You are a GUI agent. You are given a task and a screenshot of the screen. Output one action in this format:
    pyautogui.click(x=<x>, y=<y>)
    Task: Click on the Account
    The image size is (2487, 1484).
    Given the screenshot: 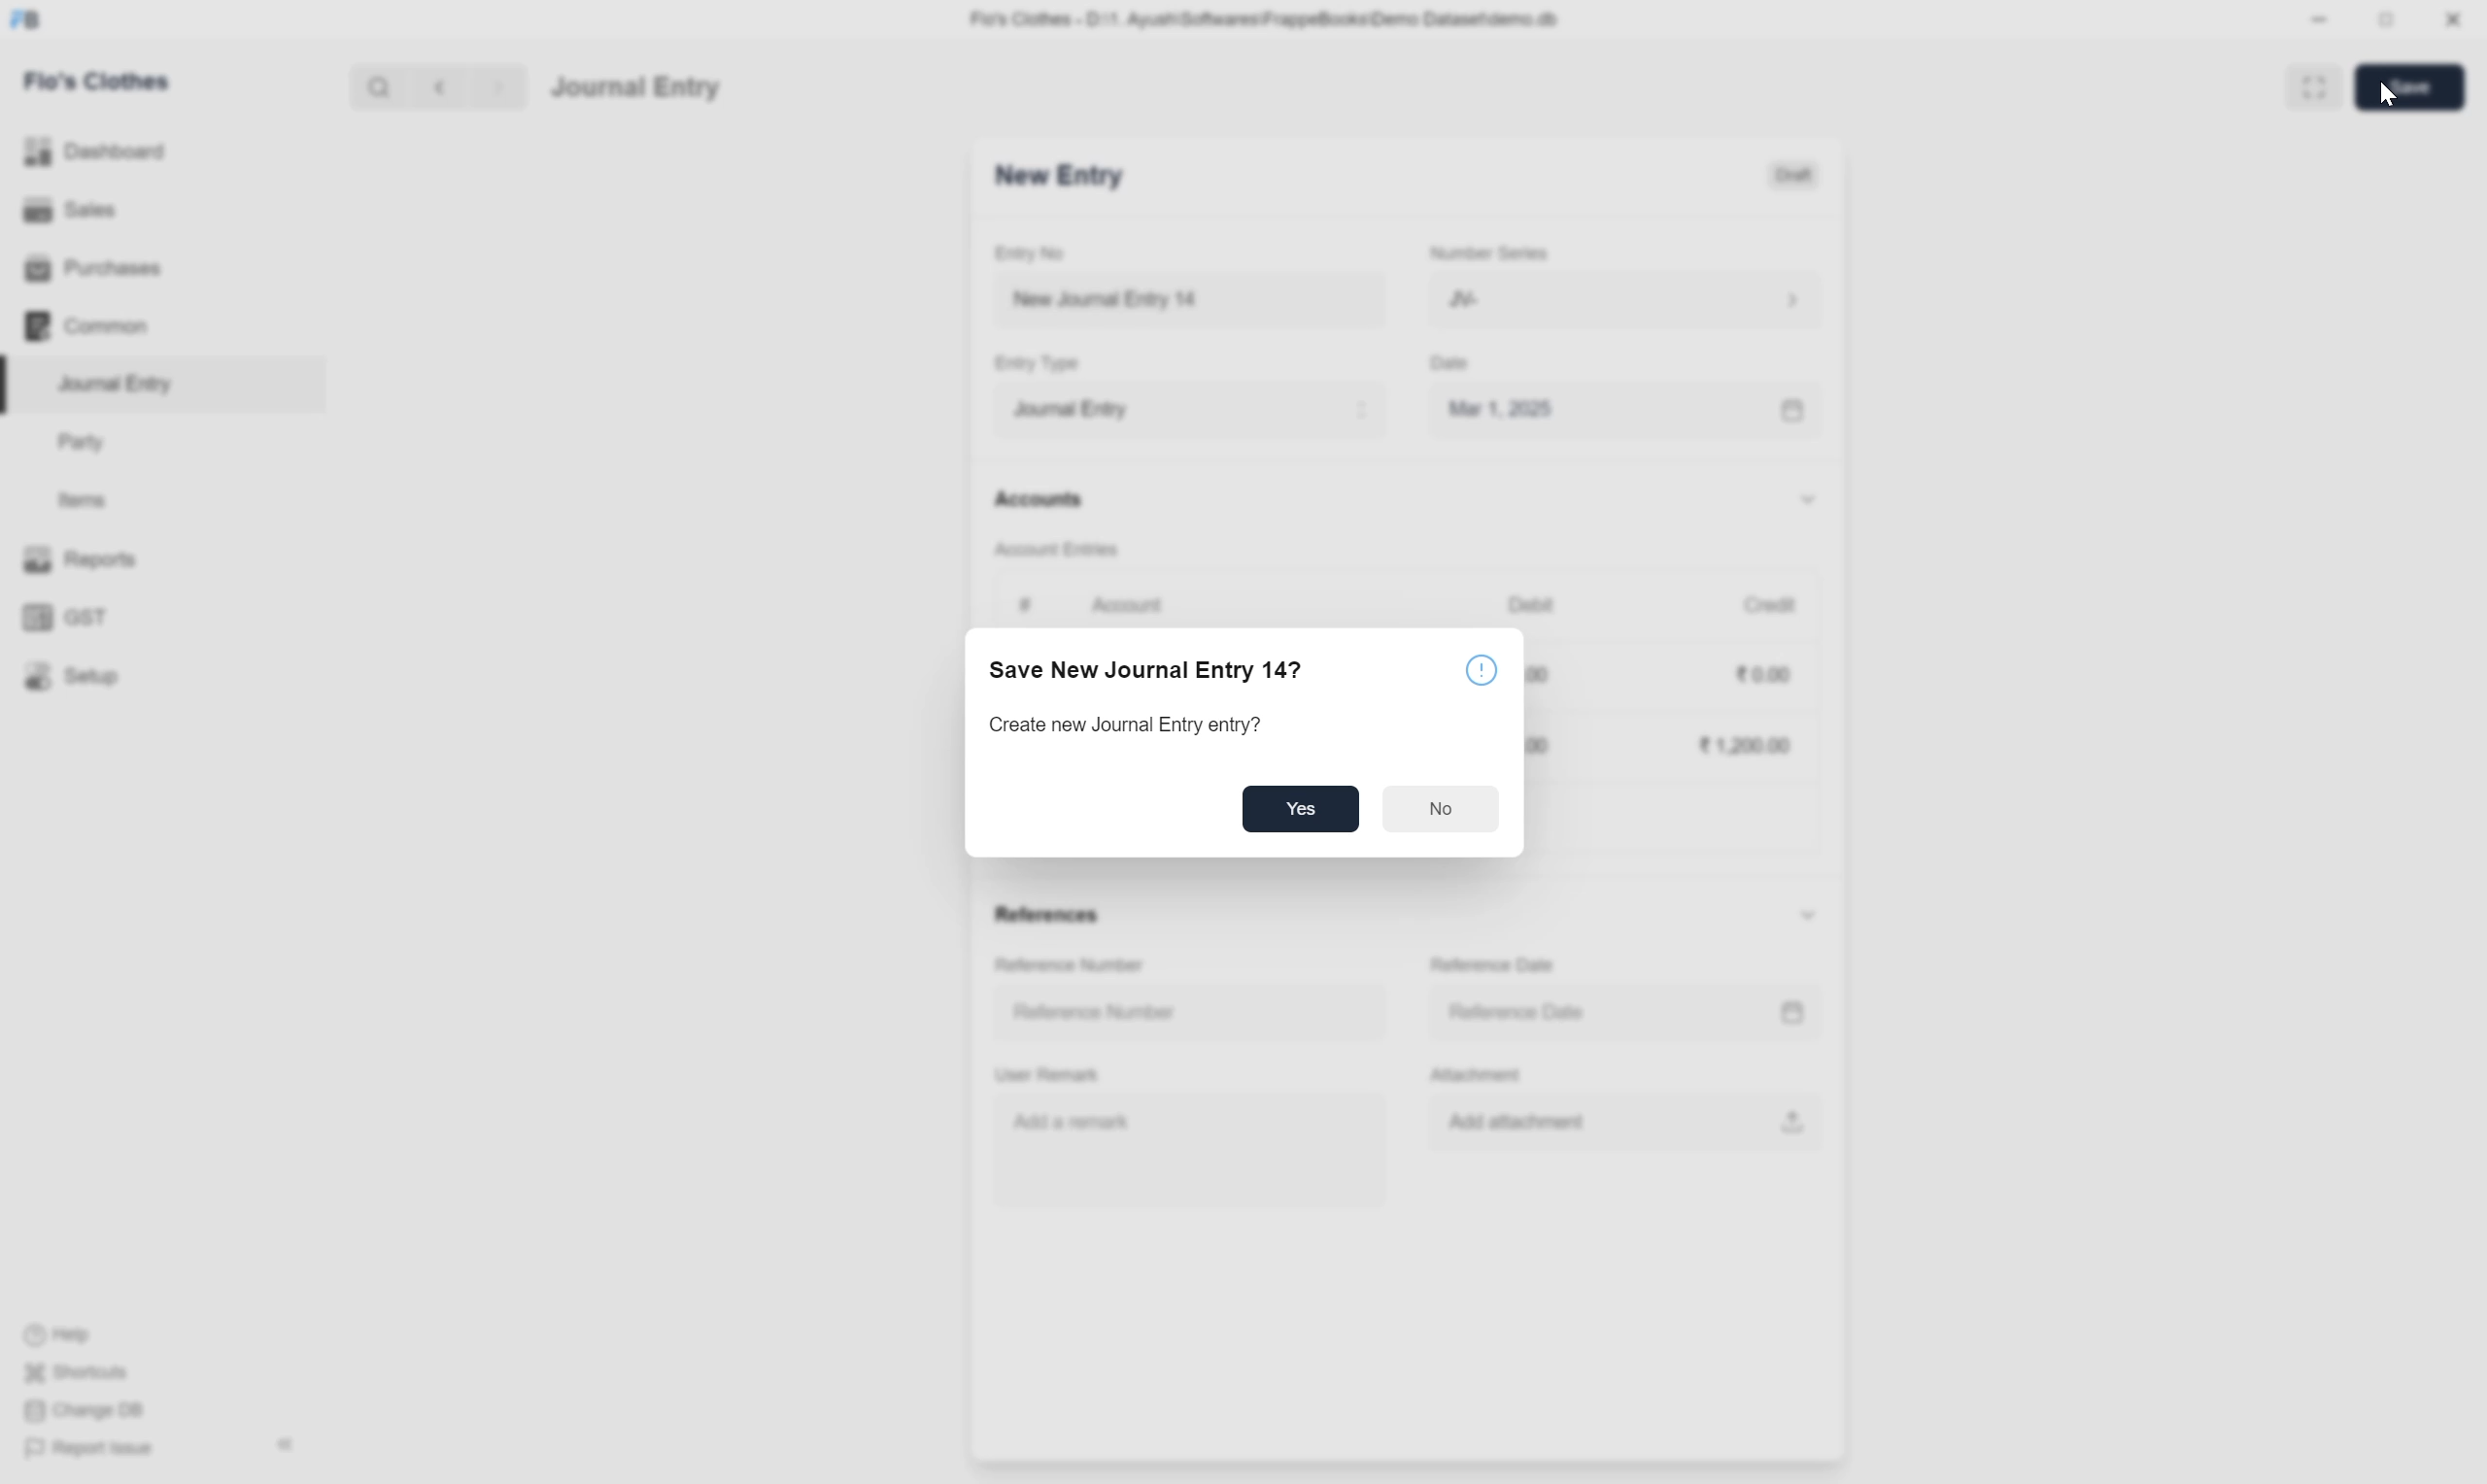 What is the action you would take?
    pyautogui.click(x=1131, y=605)
    